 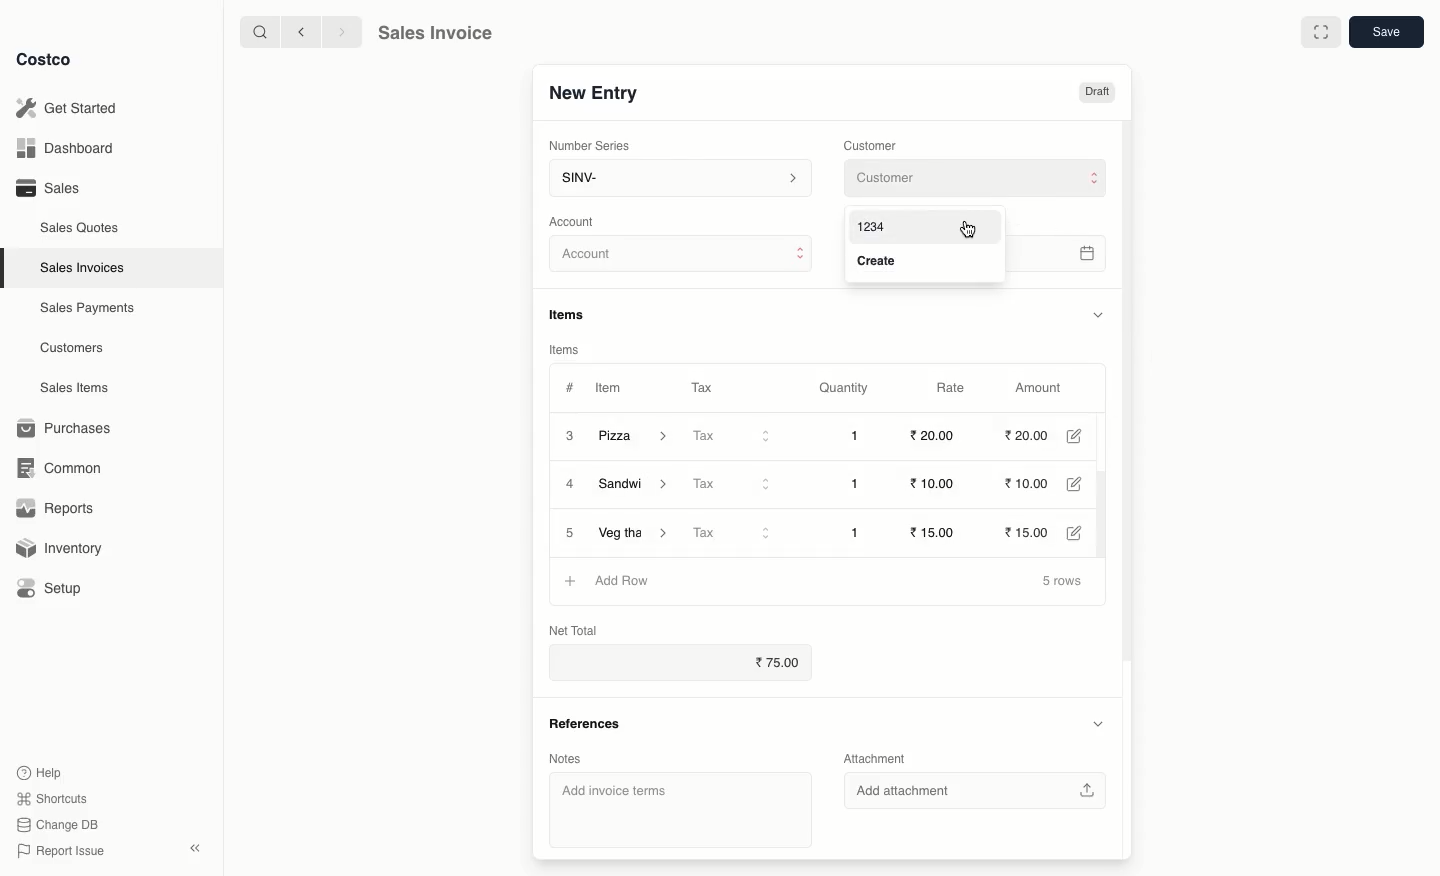 What do you see at coordinates (967, 227) in the screenshot?
I see `Cursor` at bounding box center [967, 227].